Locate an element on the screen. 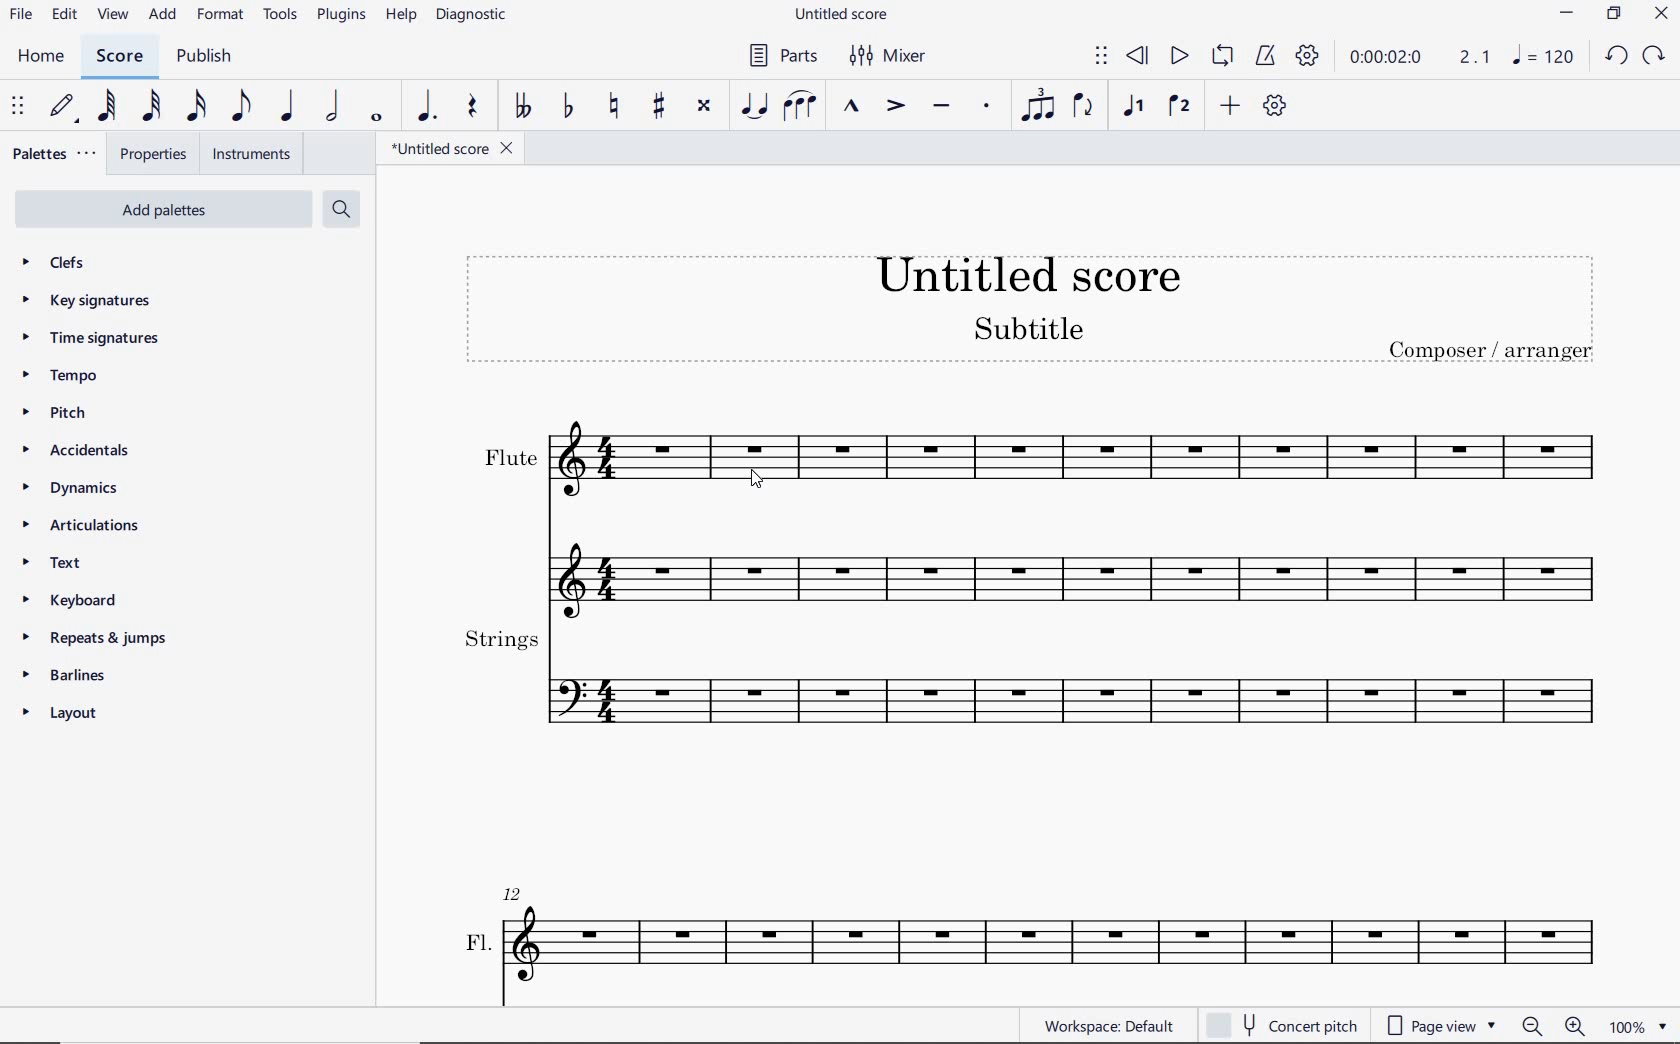 This screenshot has height=1044, width=1680. FLIP DIRECTION is located at coordinates (1083, 108).